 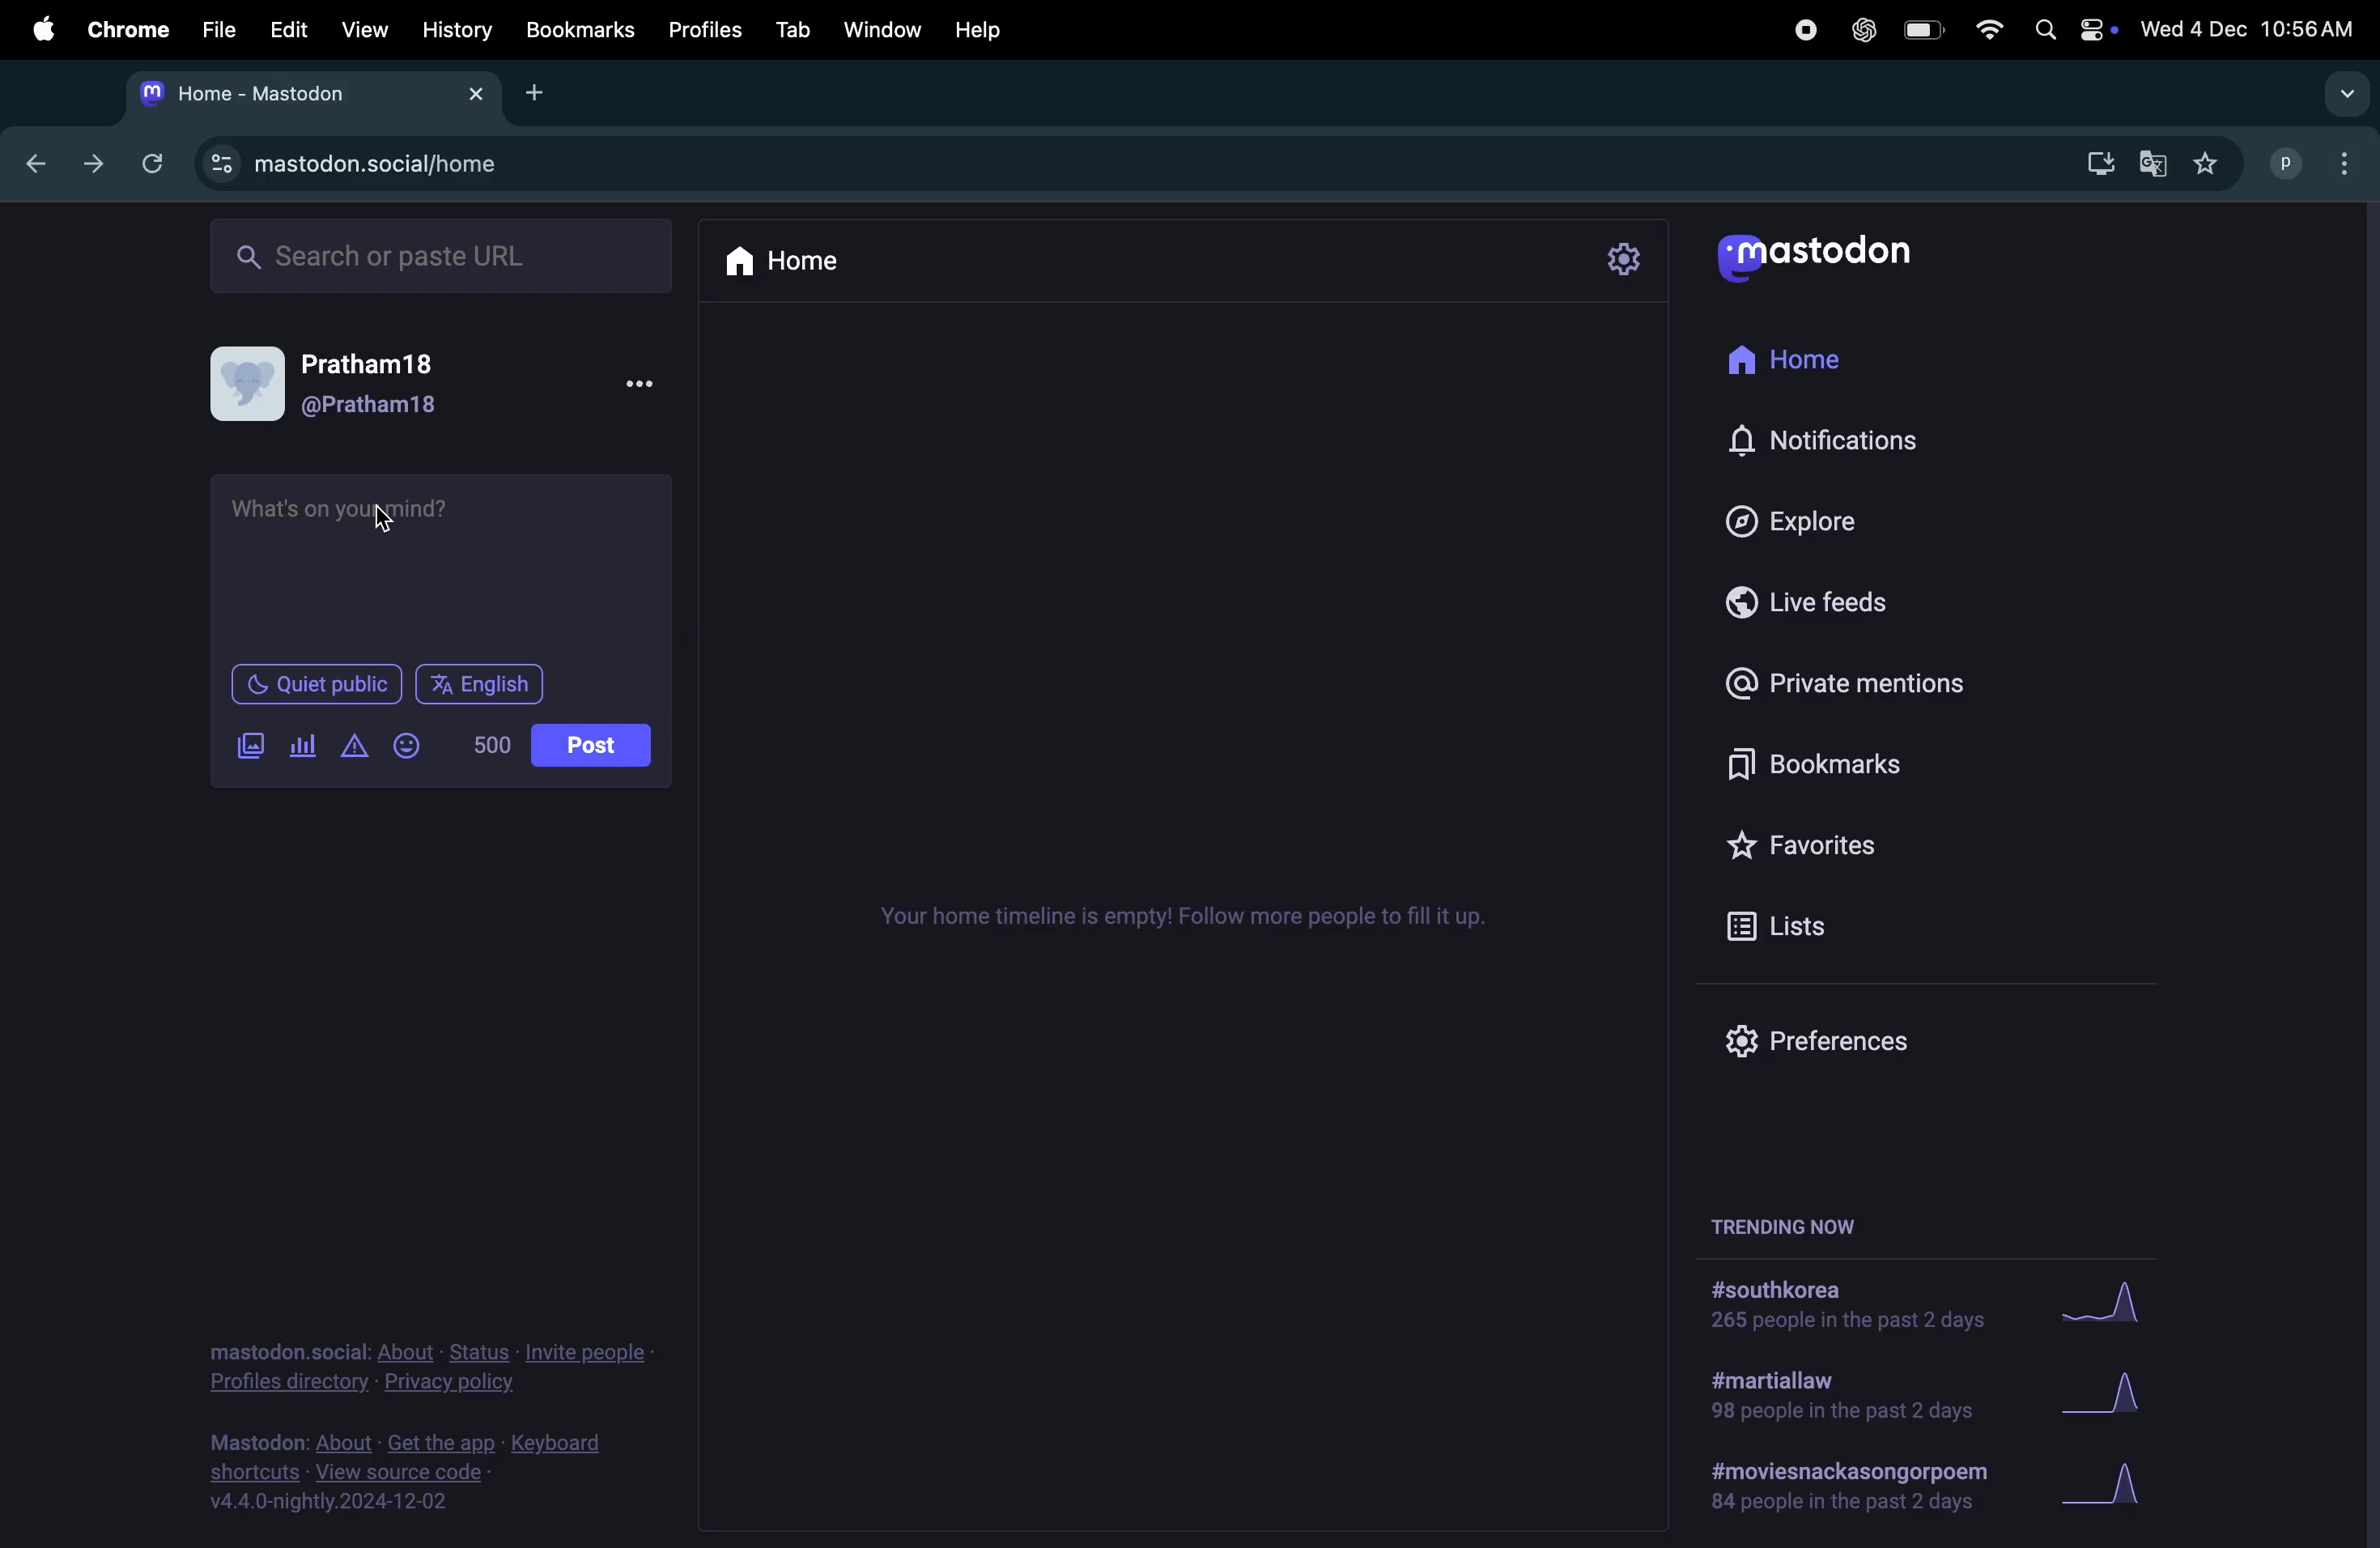 I want to click on View, so click(x=366, y=25).